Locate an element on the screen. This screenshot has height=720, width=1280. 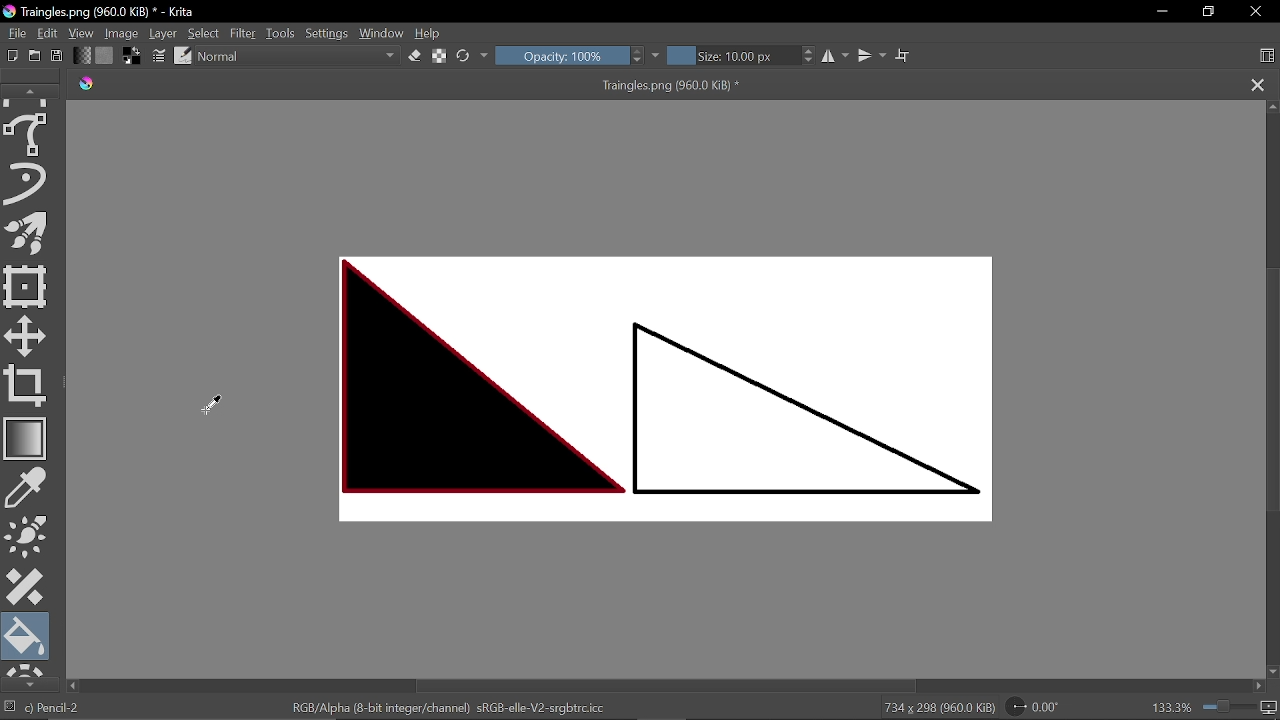
Fill color tool is located at coordinates (27, 636).